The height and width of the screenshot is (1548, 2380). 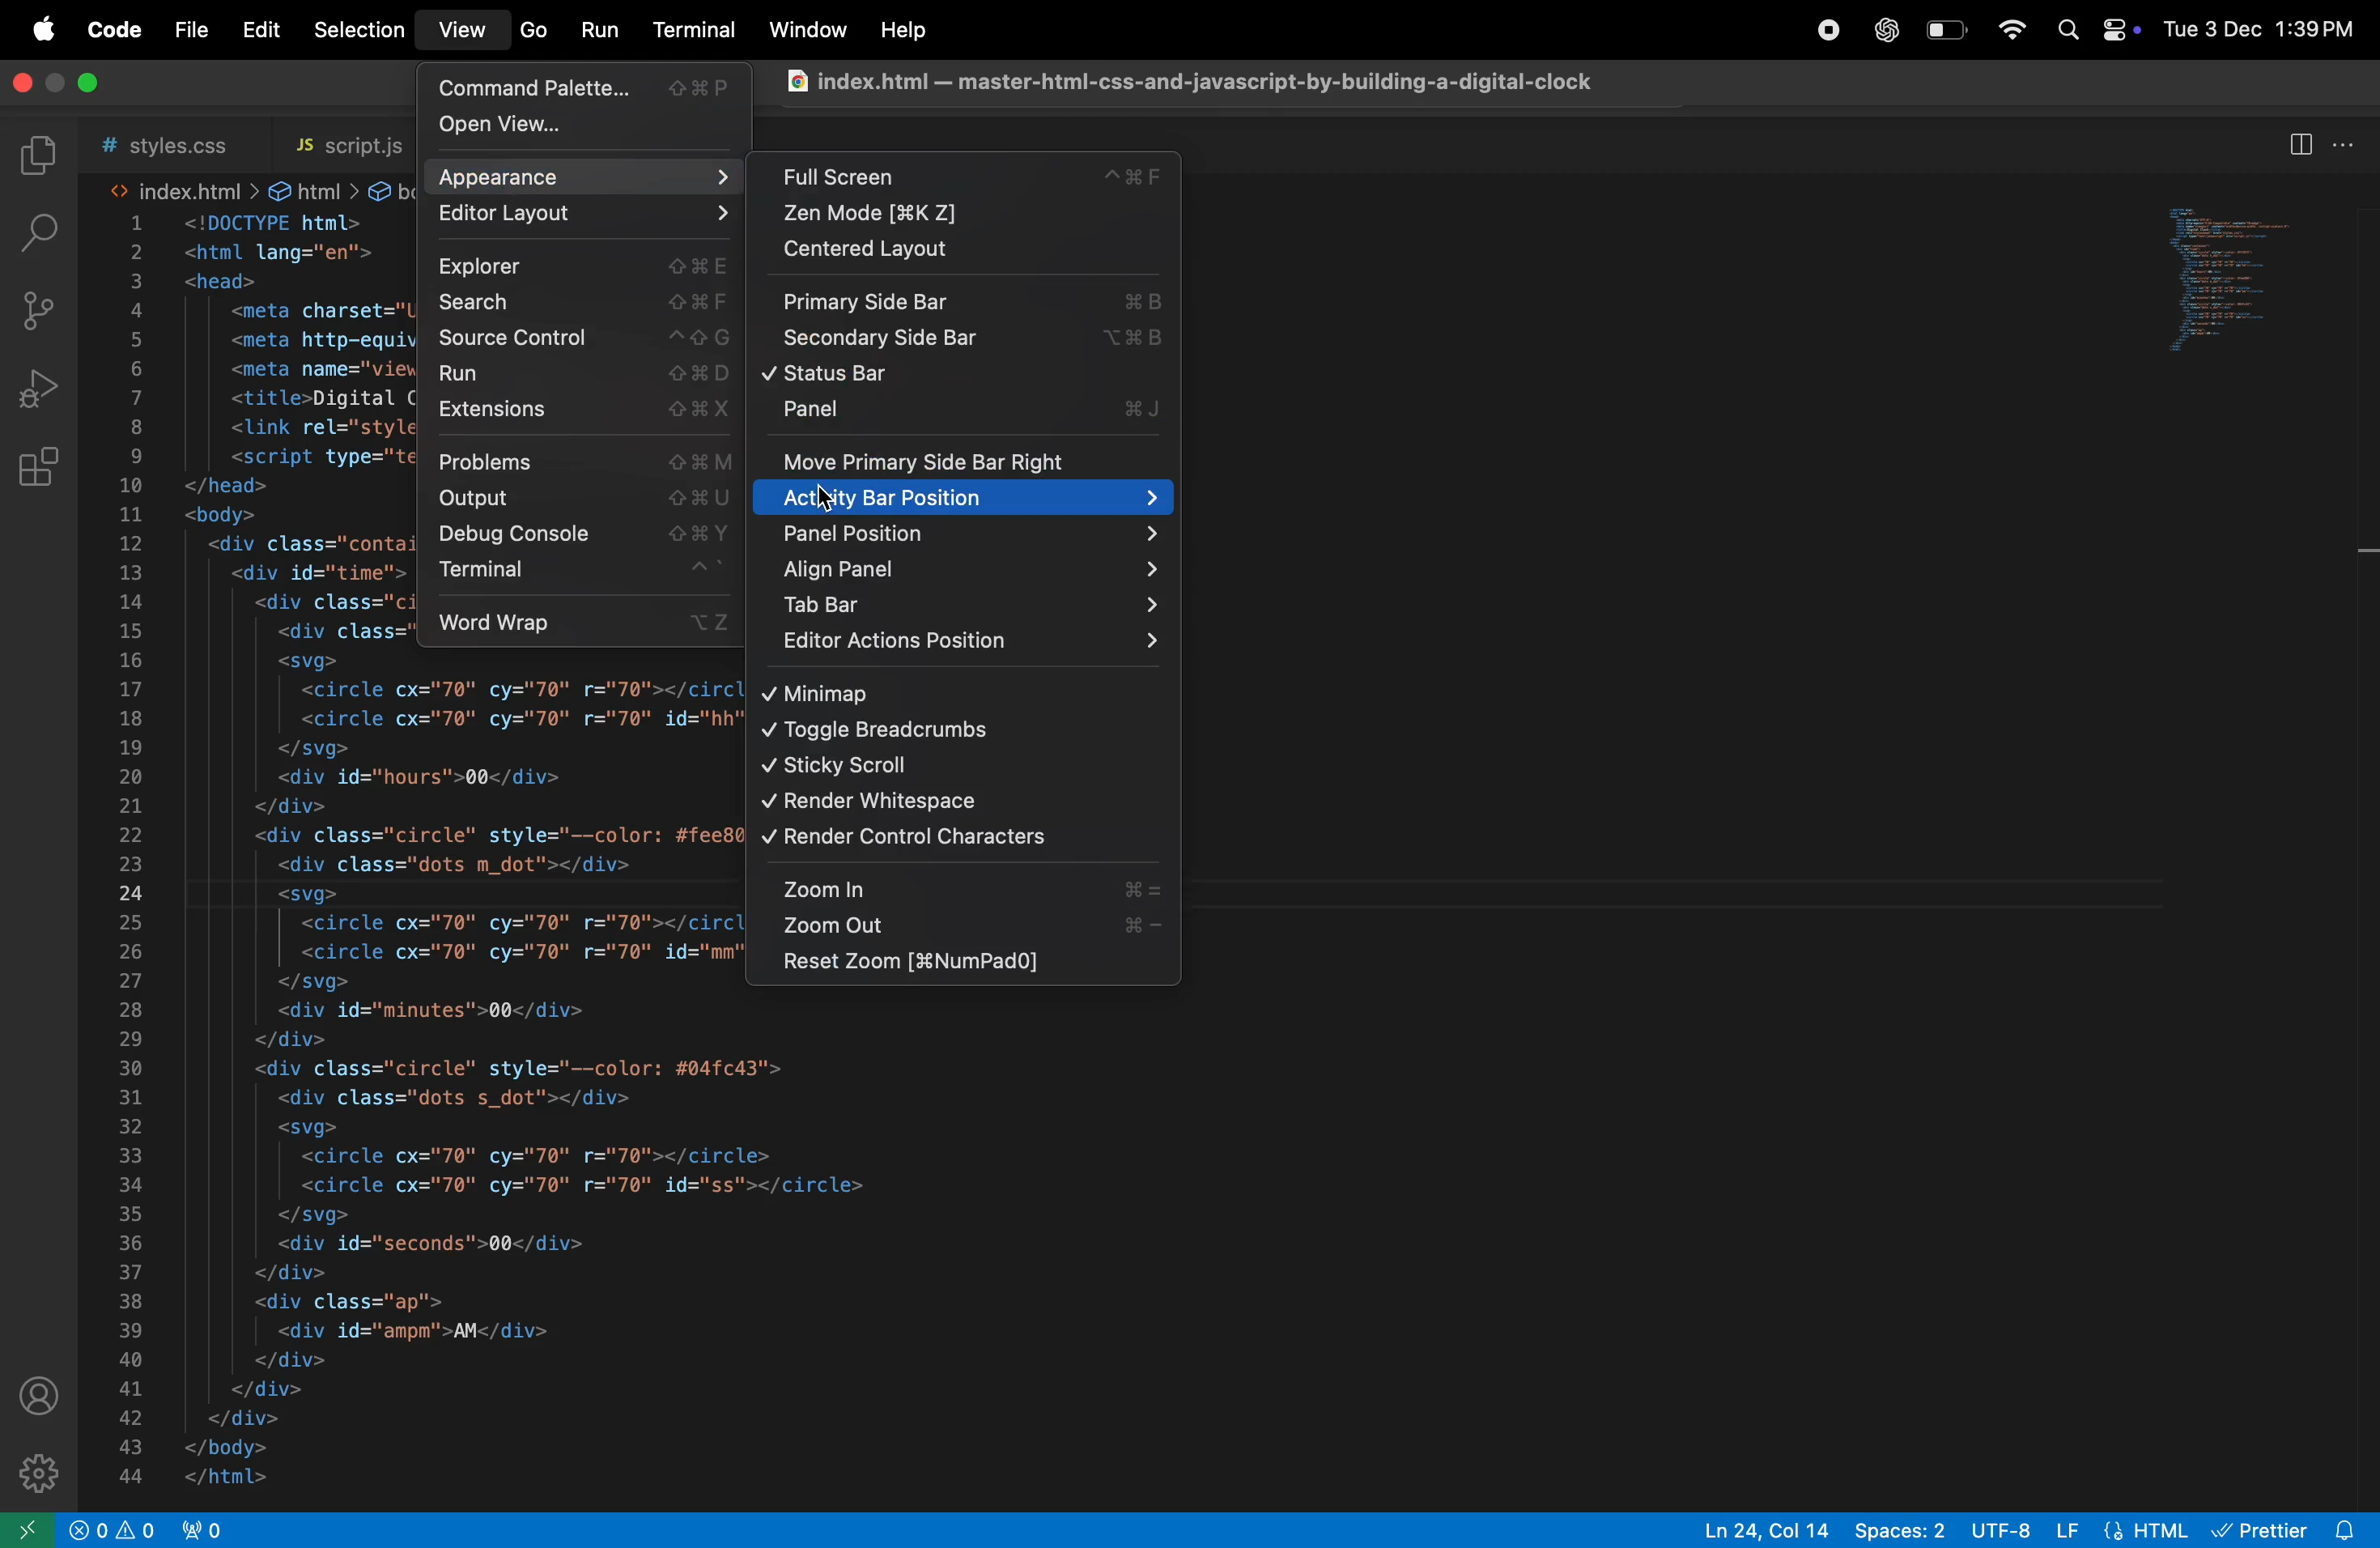 I want to click on toggle screen, so click(x=60, y=79).